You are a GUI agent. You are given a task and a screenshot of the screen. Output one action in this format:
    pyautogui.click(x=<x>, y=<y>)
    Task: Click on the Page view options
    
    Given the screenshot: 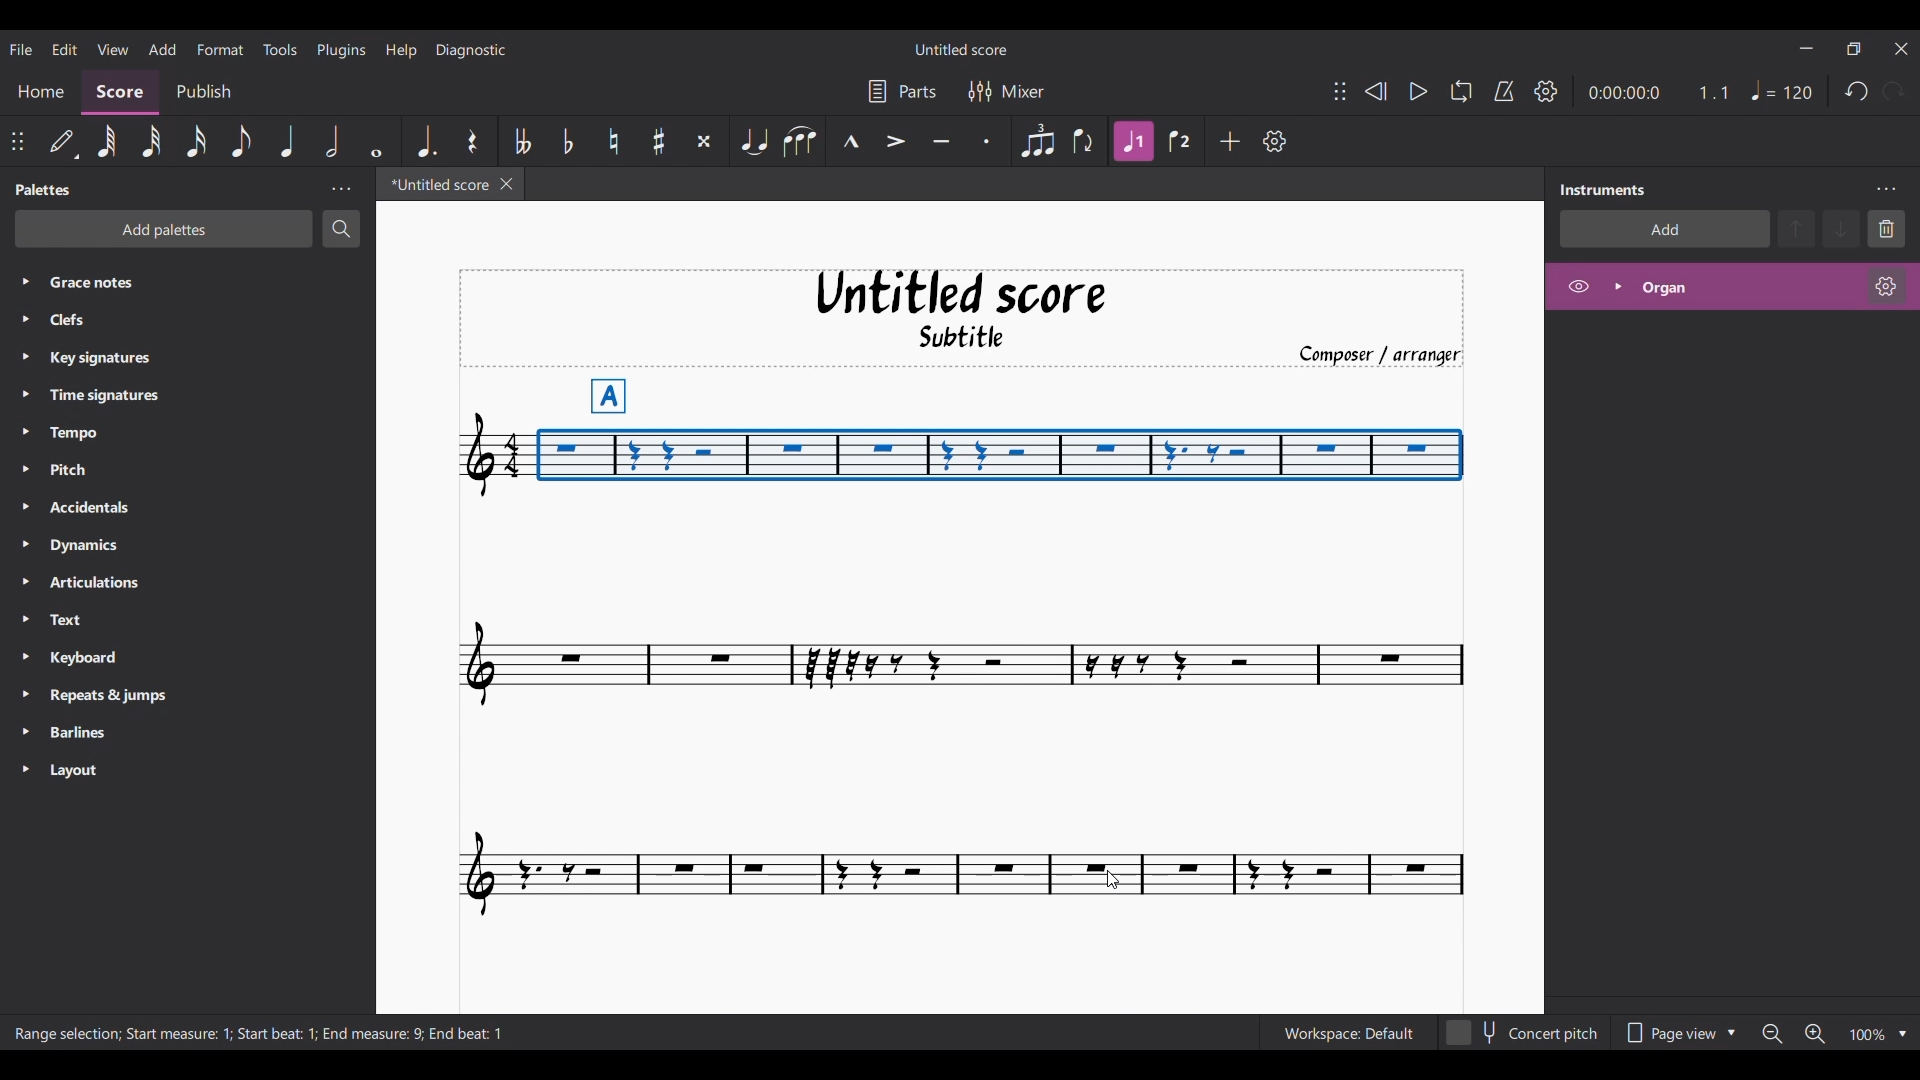 What is the action you would take?
    pyautogui.click(x=1679, y=1033)
    